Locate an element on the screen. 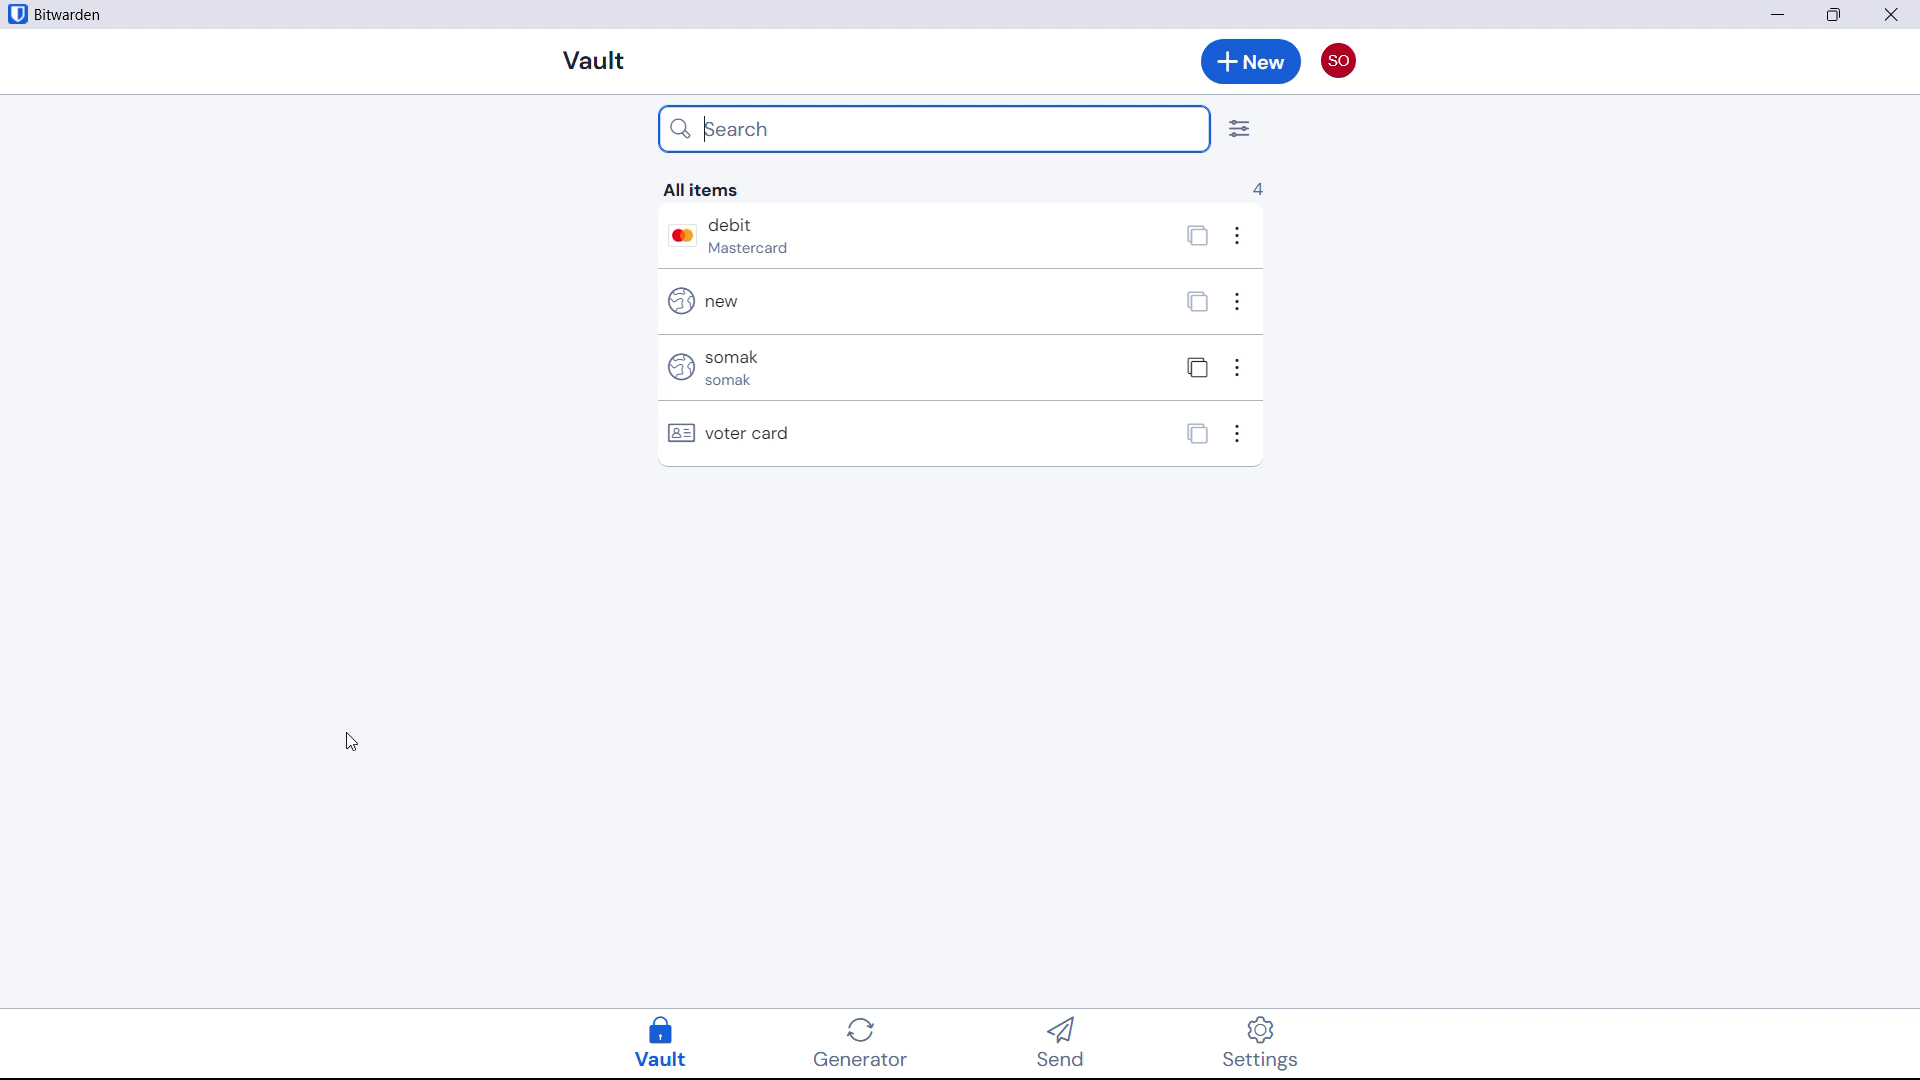 The width and height of the screenshot is (1920, 1080). Options for "debit" is located at coordinates (1244, 241).